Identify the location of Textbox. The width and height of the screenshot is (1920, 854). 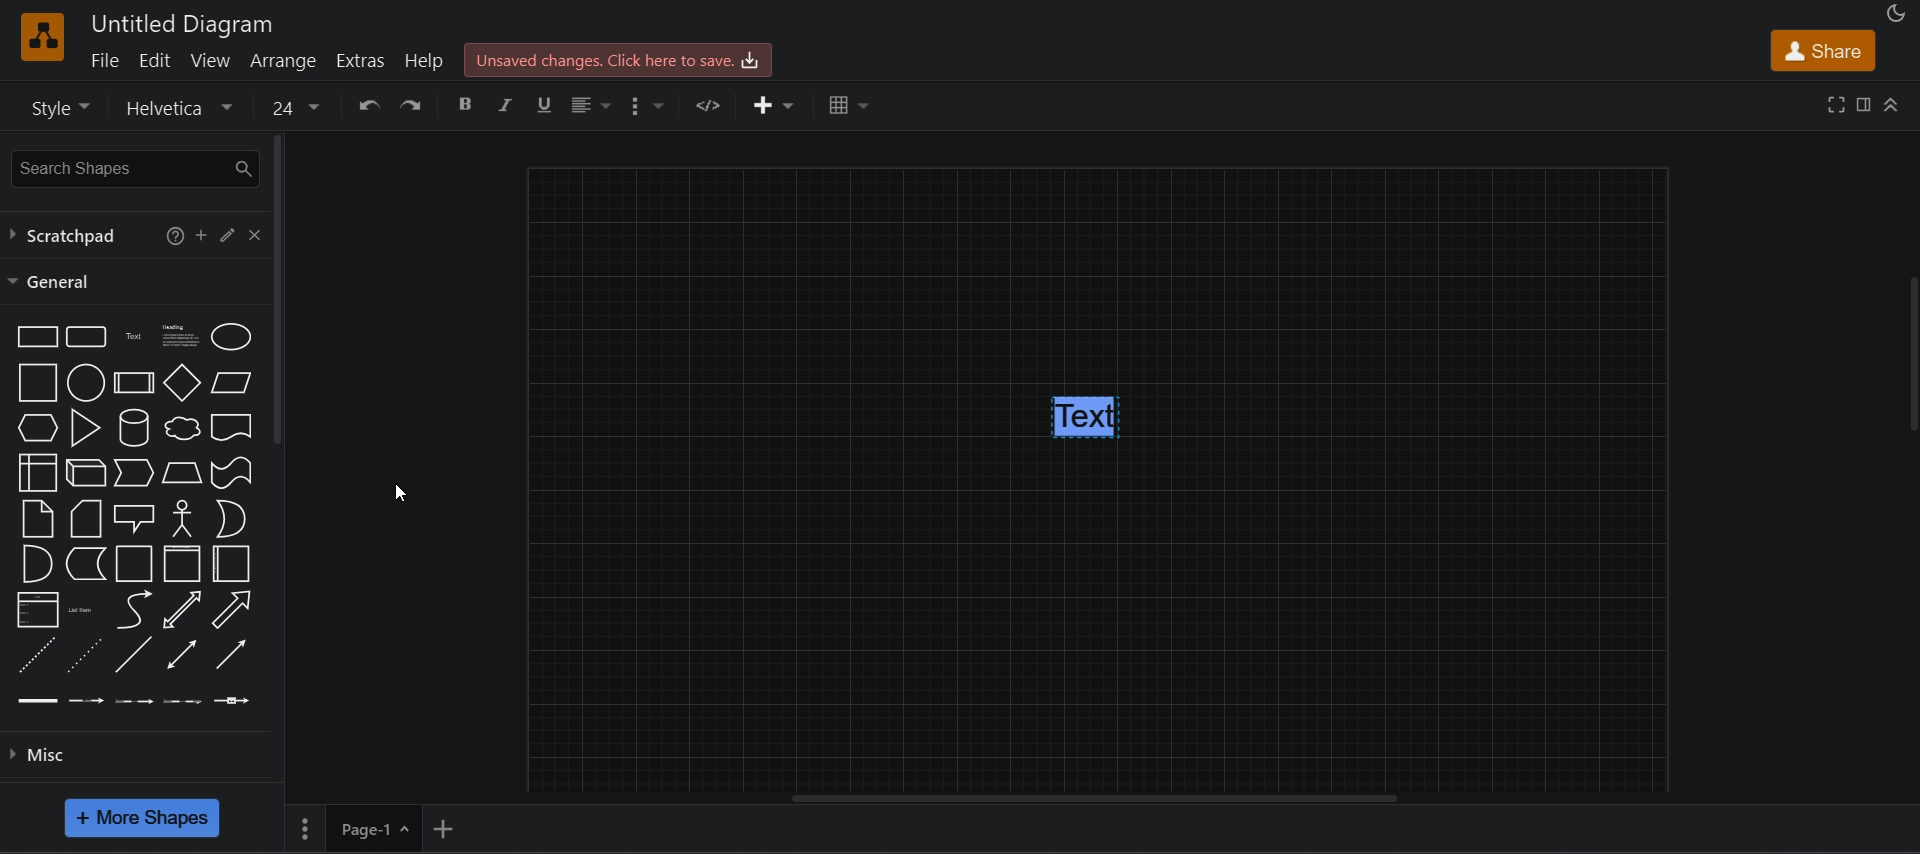
(182, 337).